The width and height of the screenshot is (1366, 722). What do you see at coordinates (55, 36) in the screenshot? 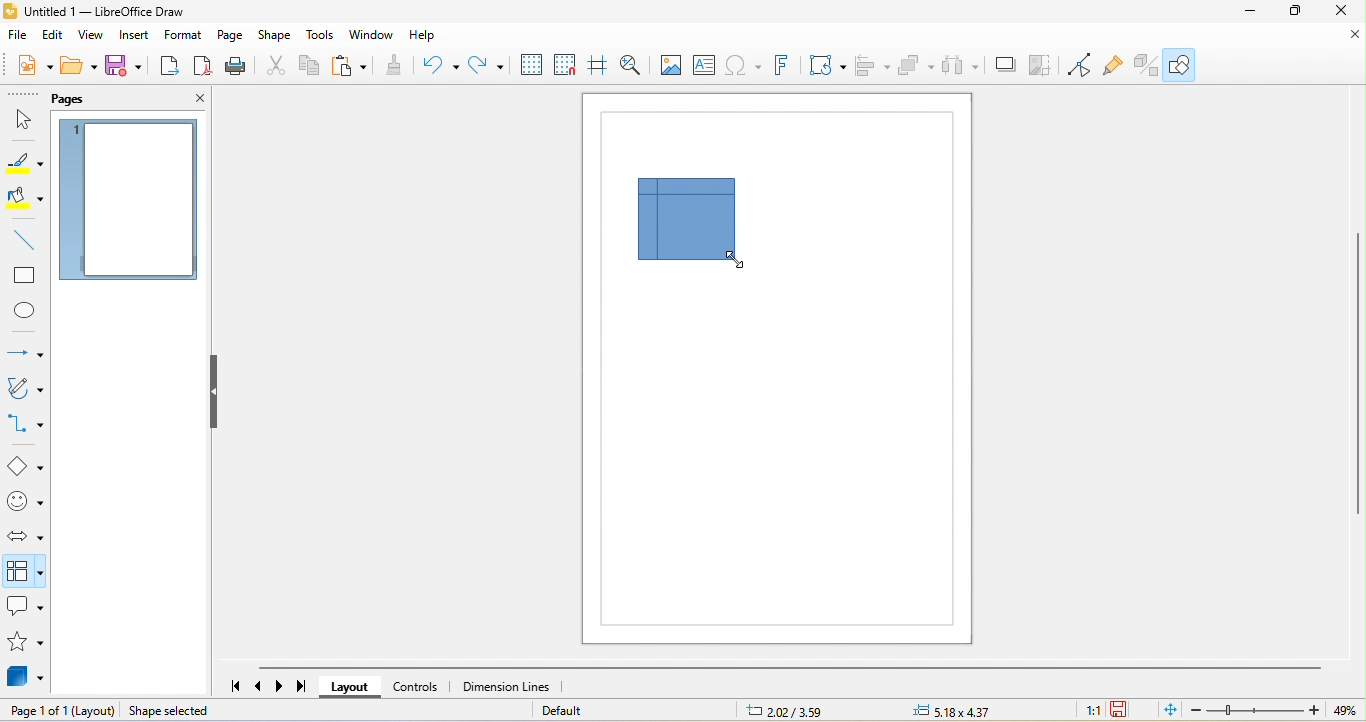
I see `edit` at bounding box center [55, 36].